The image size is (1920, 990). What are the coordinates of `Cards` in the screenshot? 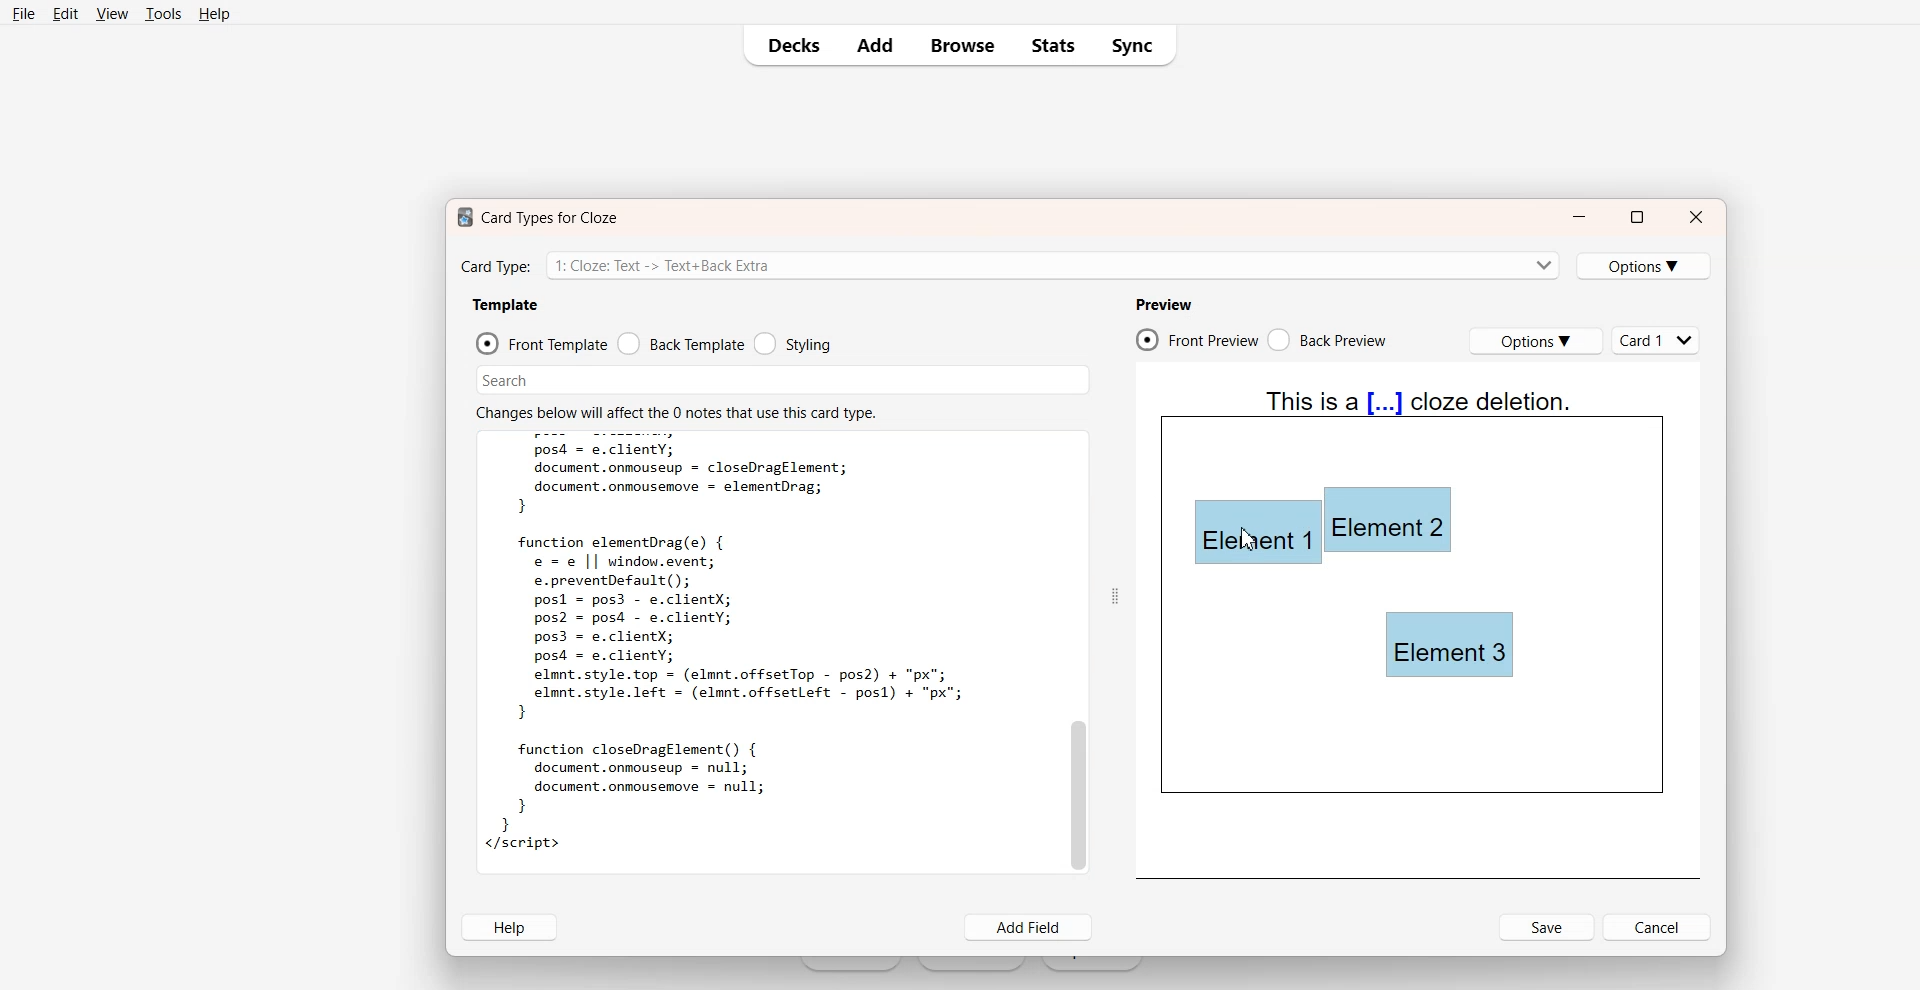 It's located at (1658, 340).